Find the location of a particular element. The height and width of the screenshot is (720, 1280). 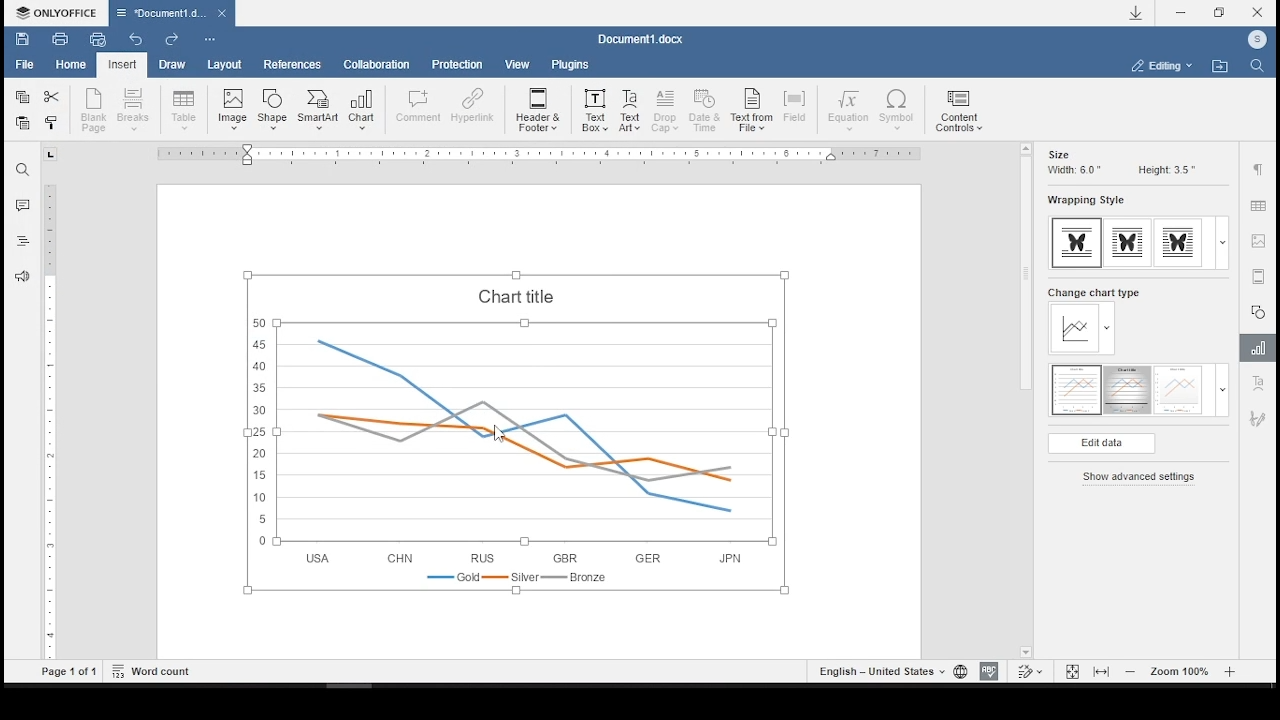

references is located at coordinates (291, 64).